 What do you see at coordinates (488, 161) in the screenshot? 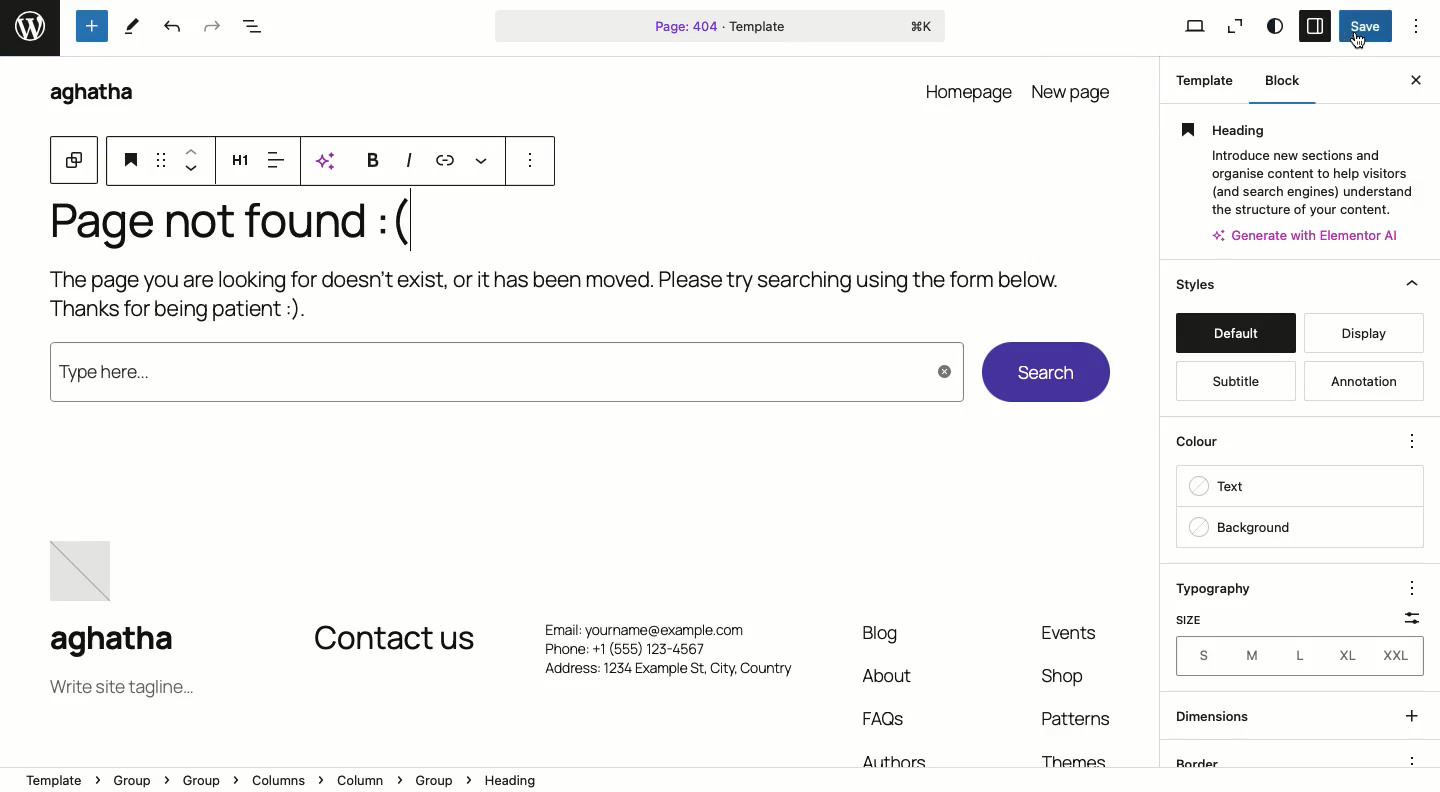
I see `More` at bounding box center [488, 161].